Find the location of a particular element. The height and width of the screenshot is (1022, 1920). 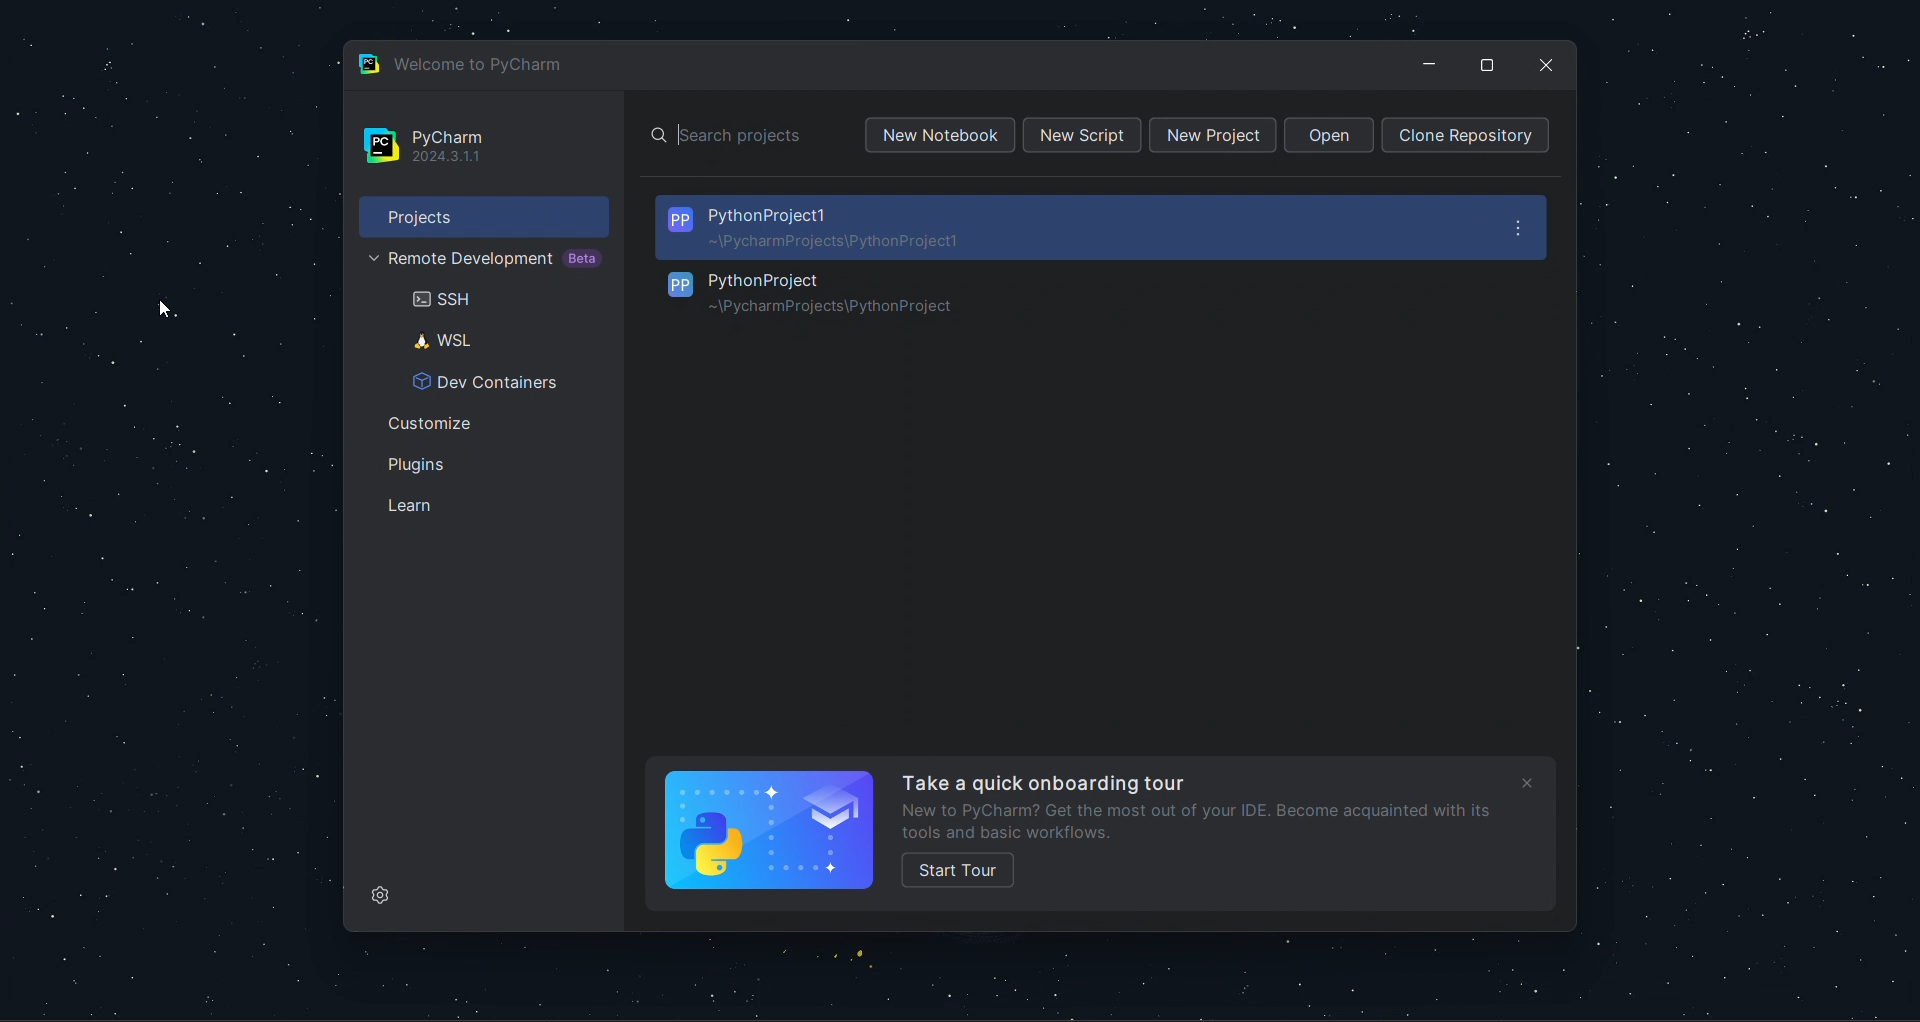

remote development is located at coordinates (484, 264).